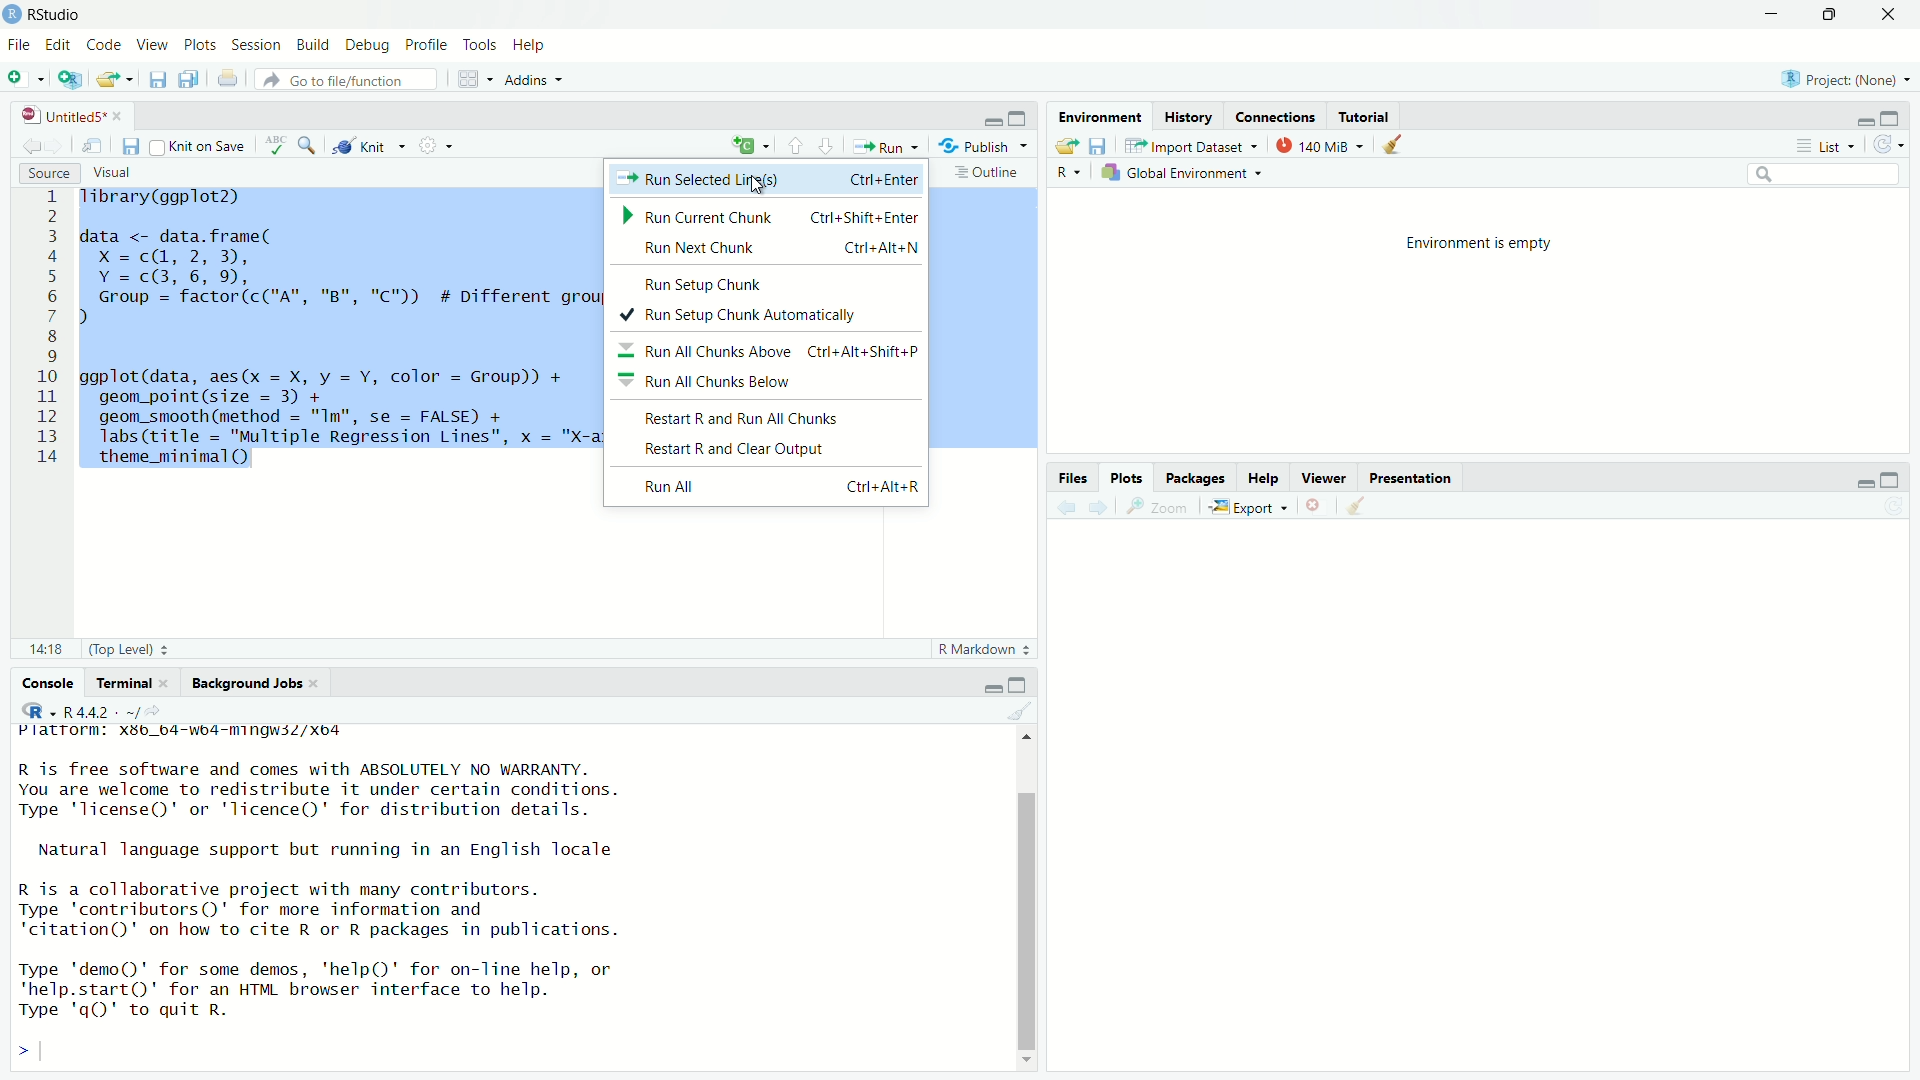 Image resolution: width=1920 pixels, height=1080 pixels. Describe the element at coordinates (1313, 507) in the screenshot. I see `close` at that location.